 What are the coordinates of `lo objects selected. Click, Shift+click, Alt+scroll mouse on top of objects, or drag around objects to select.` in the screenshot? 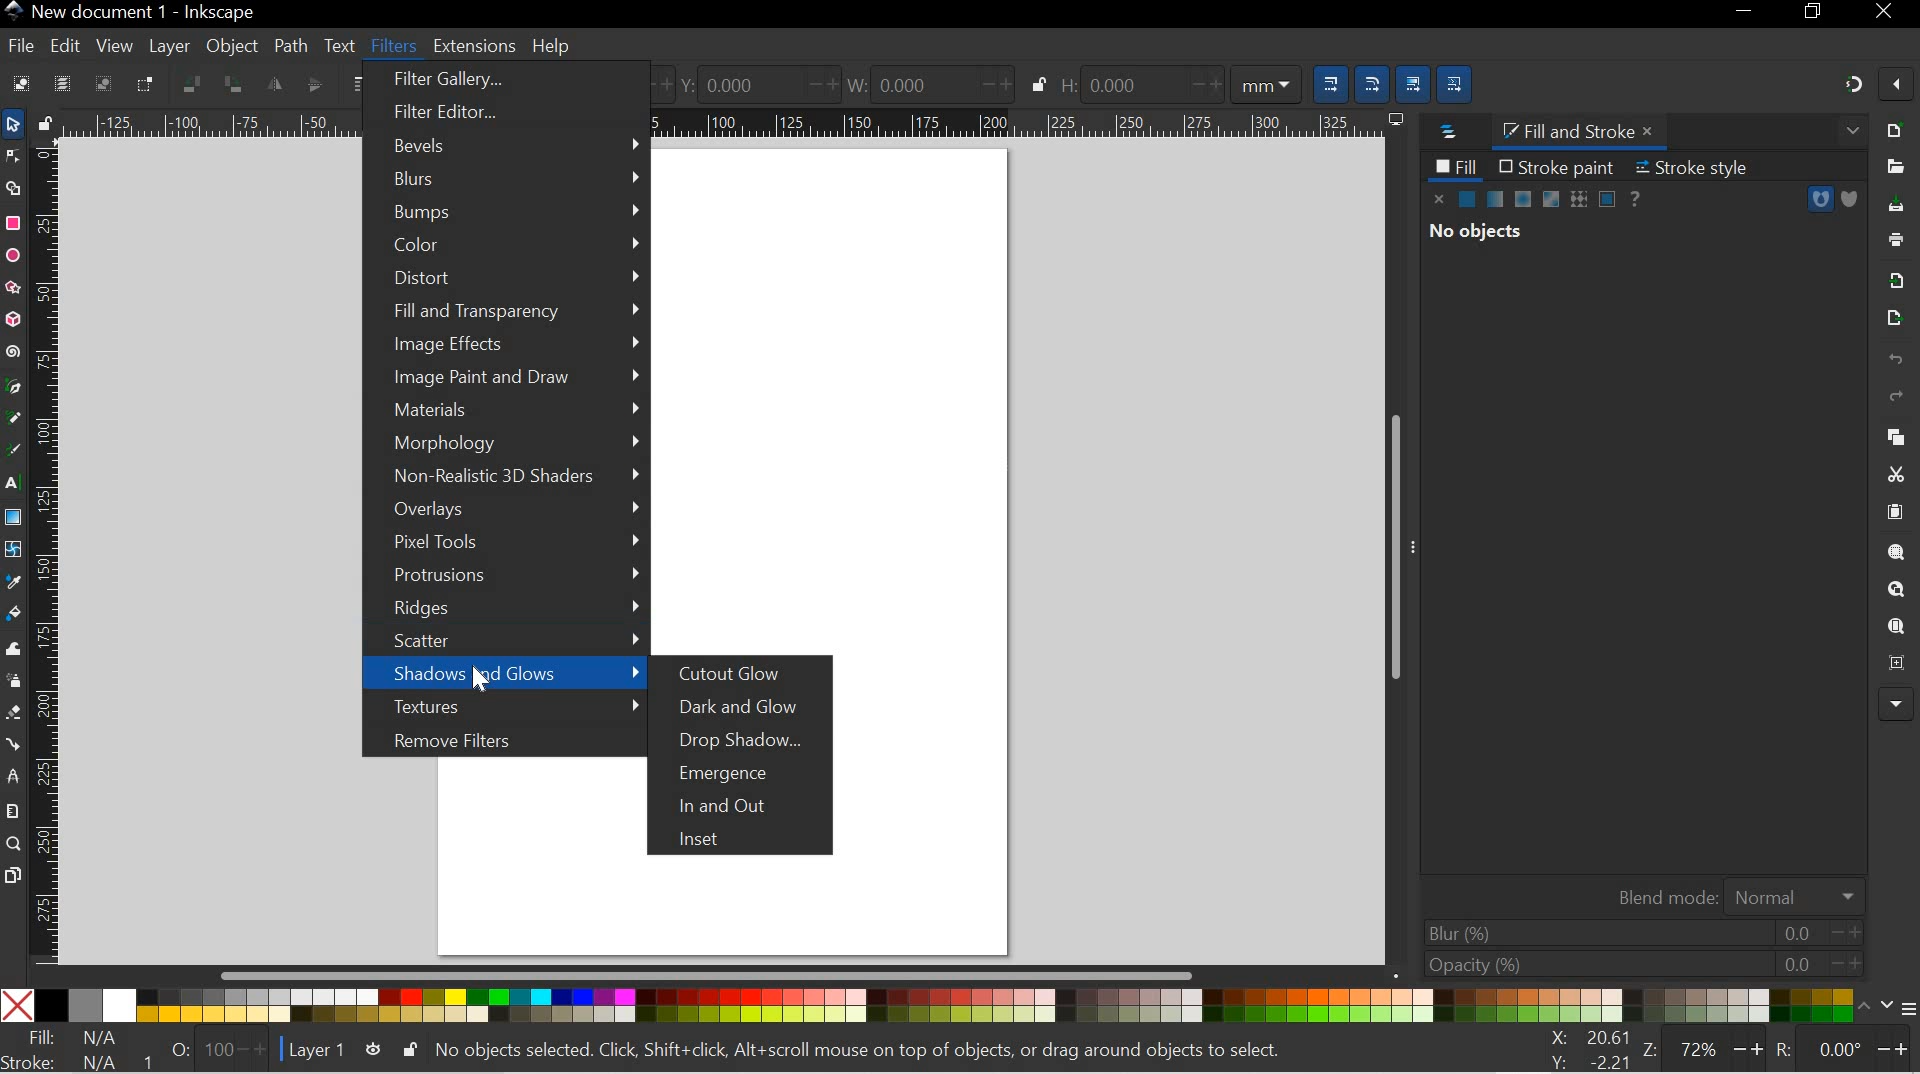 It's located at (865, 1052).